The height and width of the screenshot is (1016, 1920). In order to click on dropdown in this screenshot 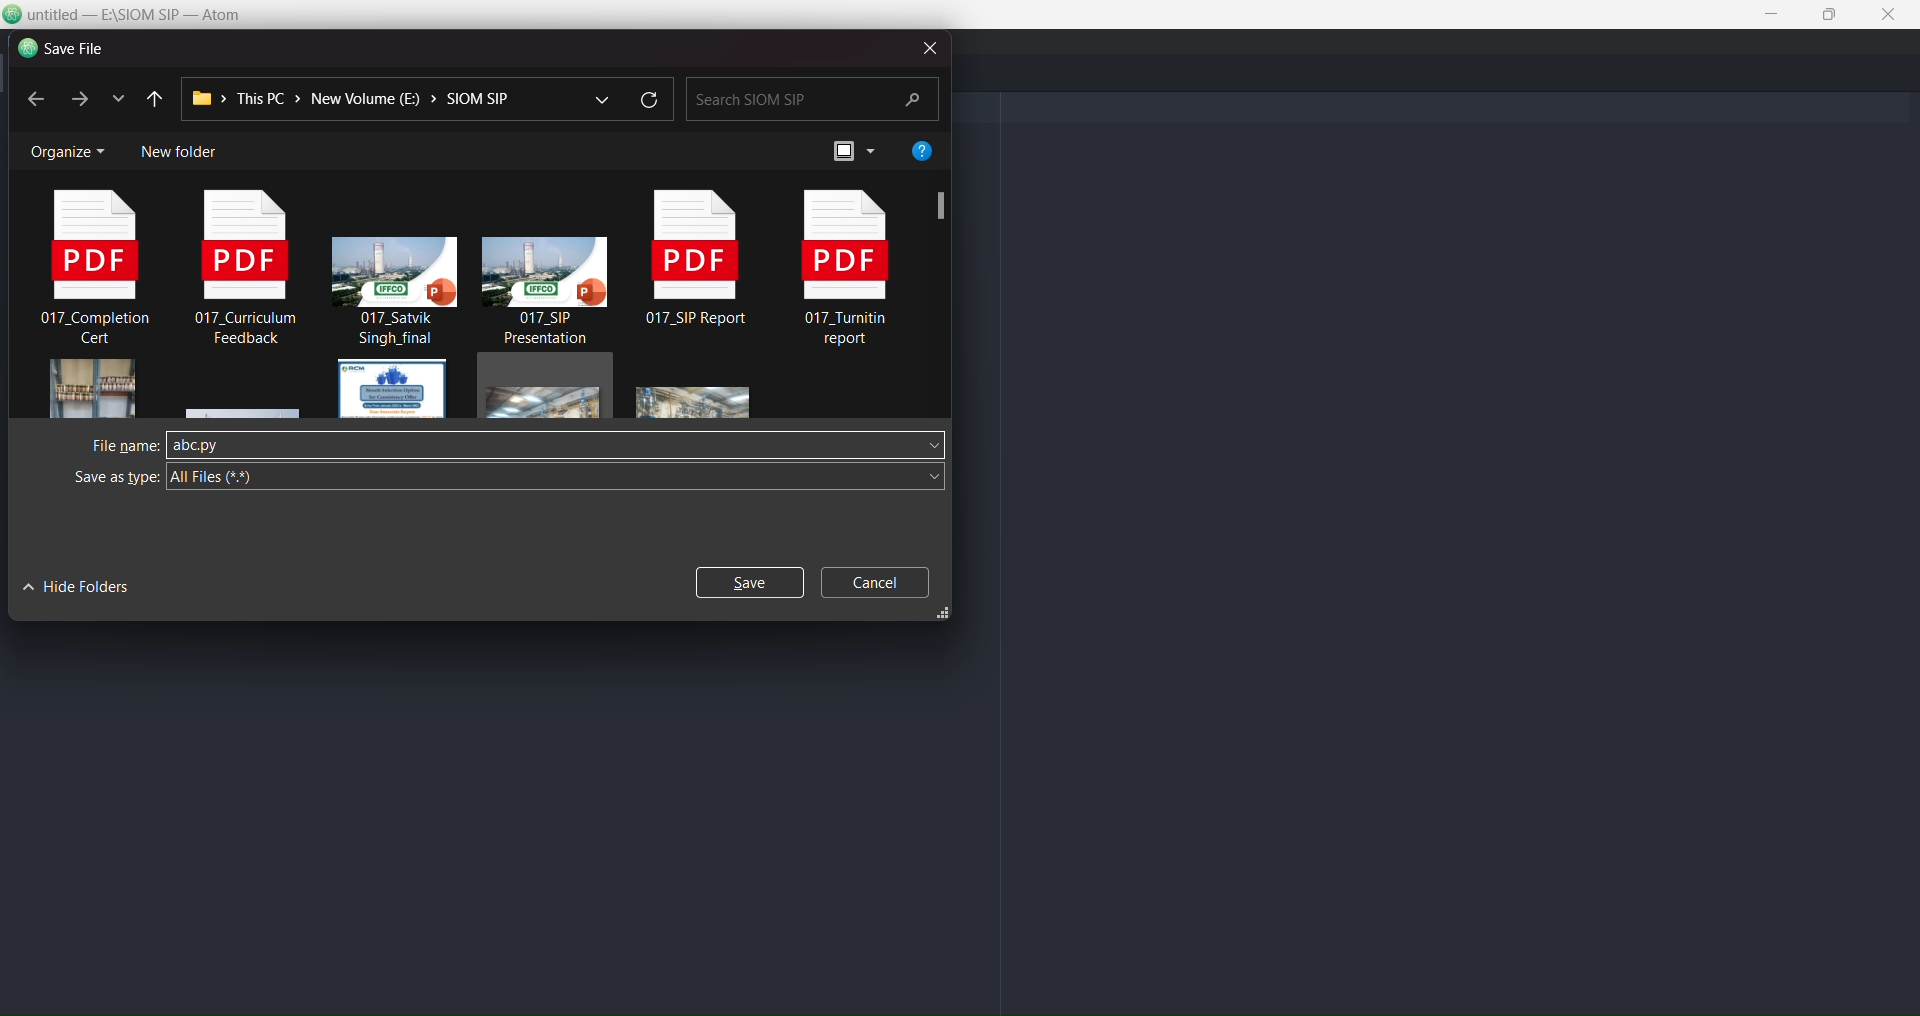, I will do `click(604, 98)`.